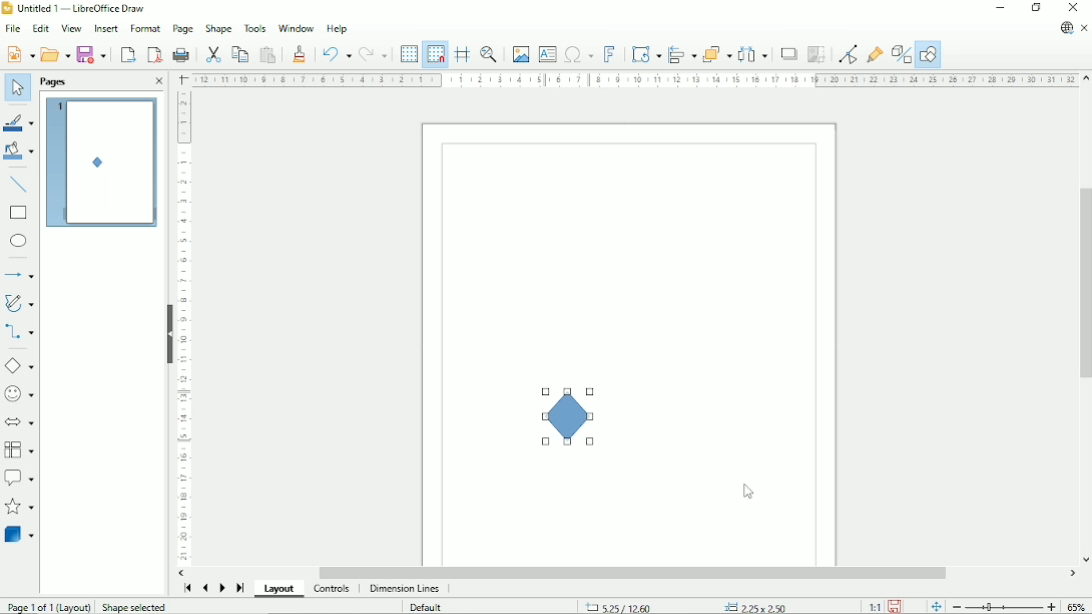 The image size is (1092, 614). What do you see at coordinates (688, 606) in the screenshot?
I see `Cursor position` at bounding box center [688, 606].